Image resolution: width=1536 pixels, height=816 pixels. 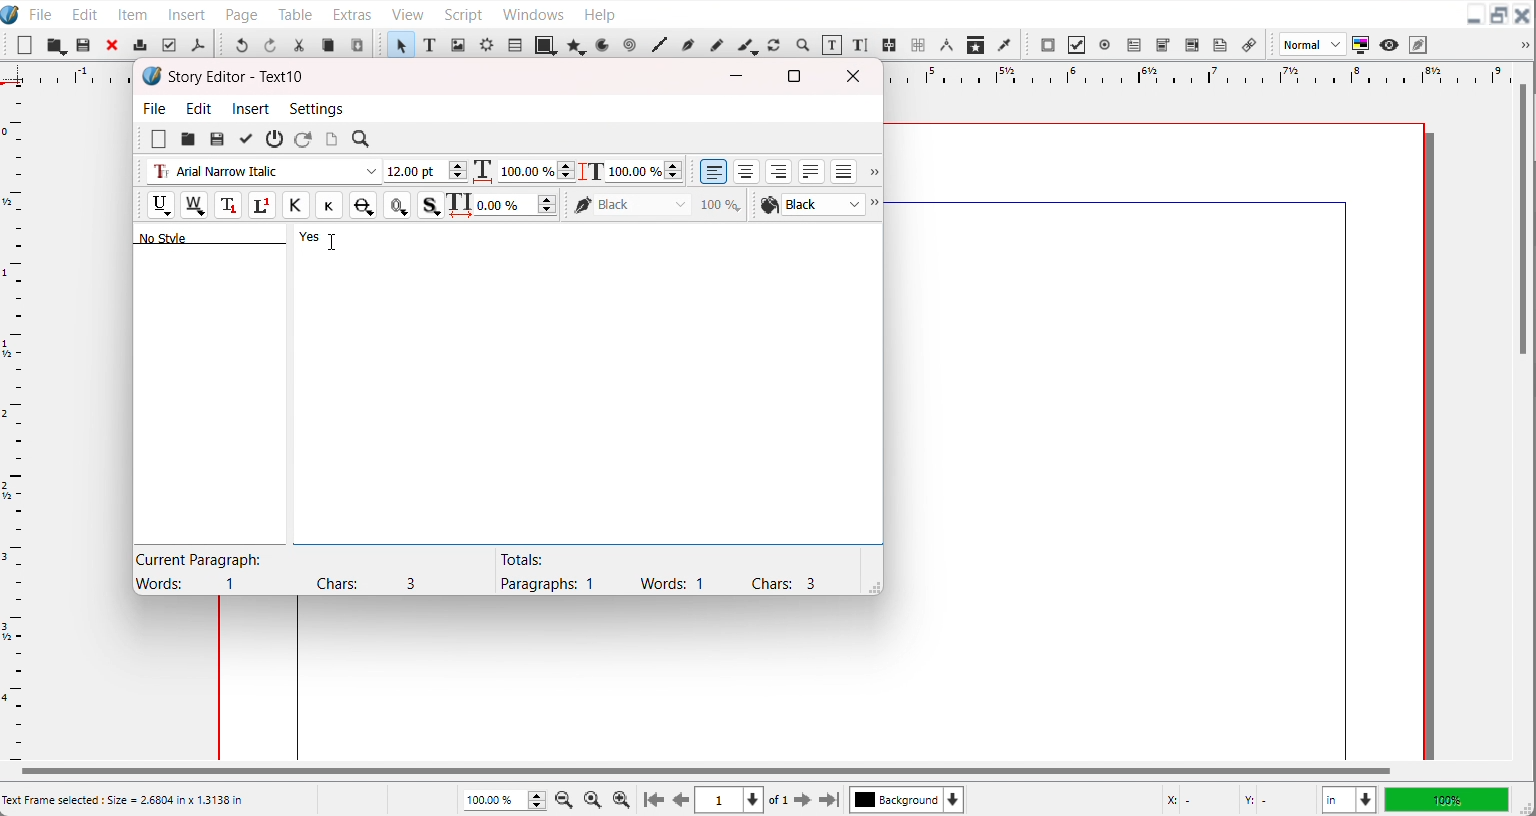 I want to click on open, so click(x=187, y=140).